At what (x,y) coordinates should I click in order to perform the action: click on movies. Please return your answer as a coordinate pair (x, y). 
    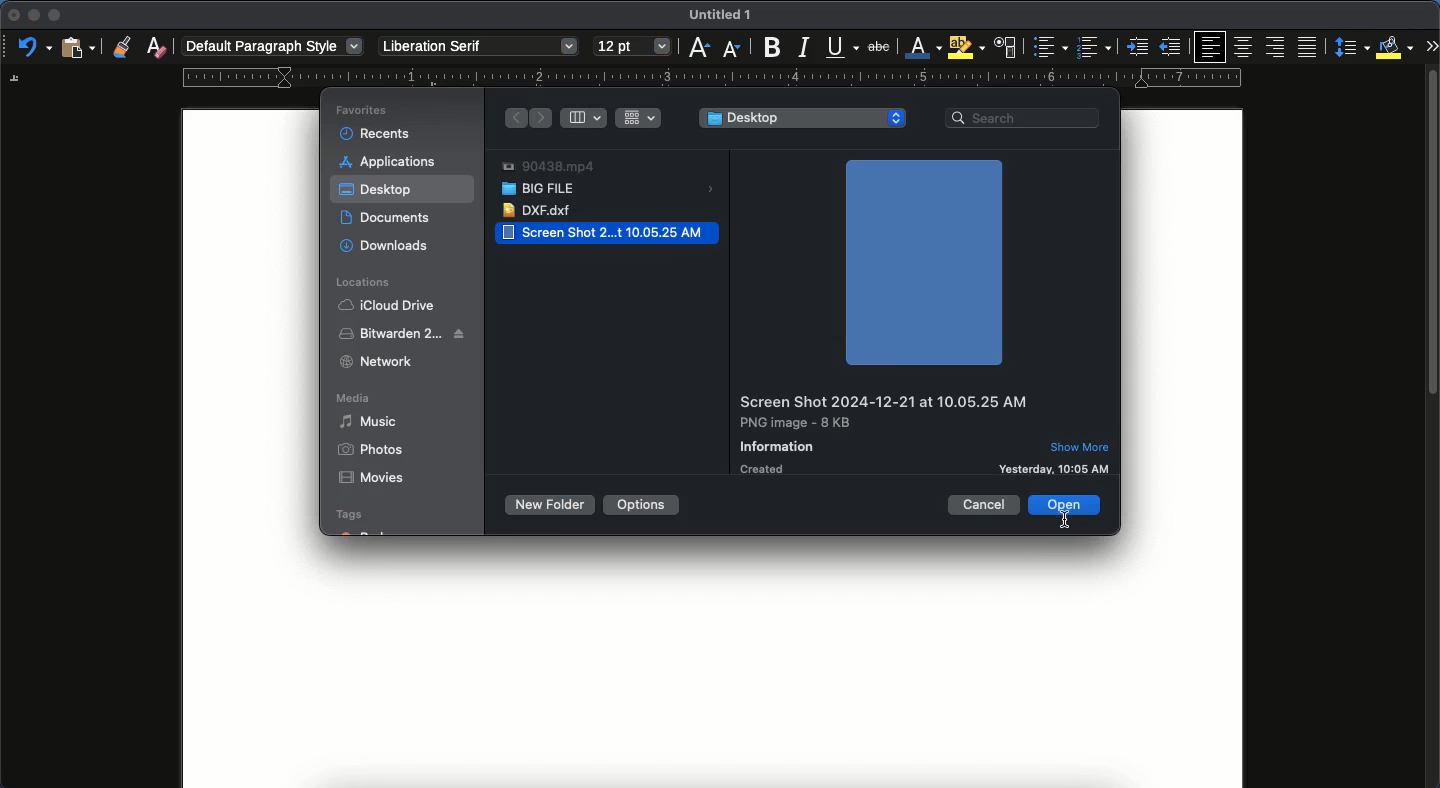
    Looking at the image, I should click on (370, 479).